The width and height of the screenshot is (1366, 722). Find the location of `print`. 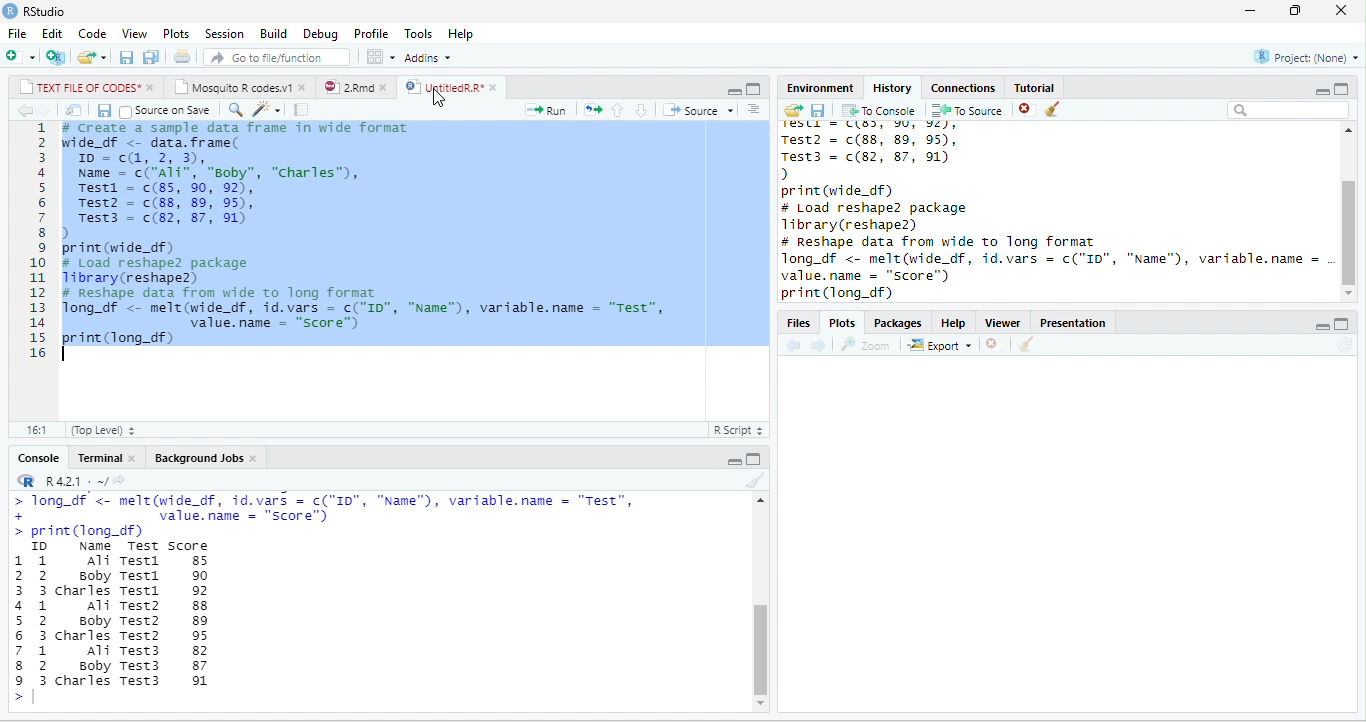

print is located at coordinates (183, 57).